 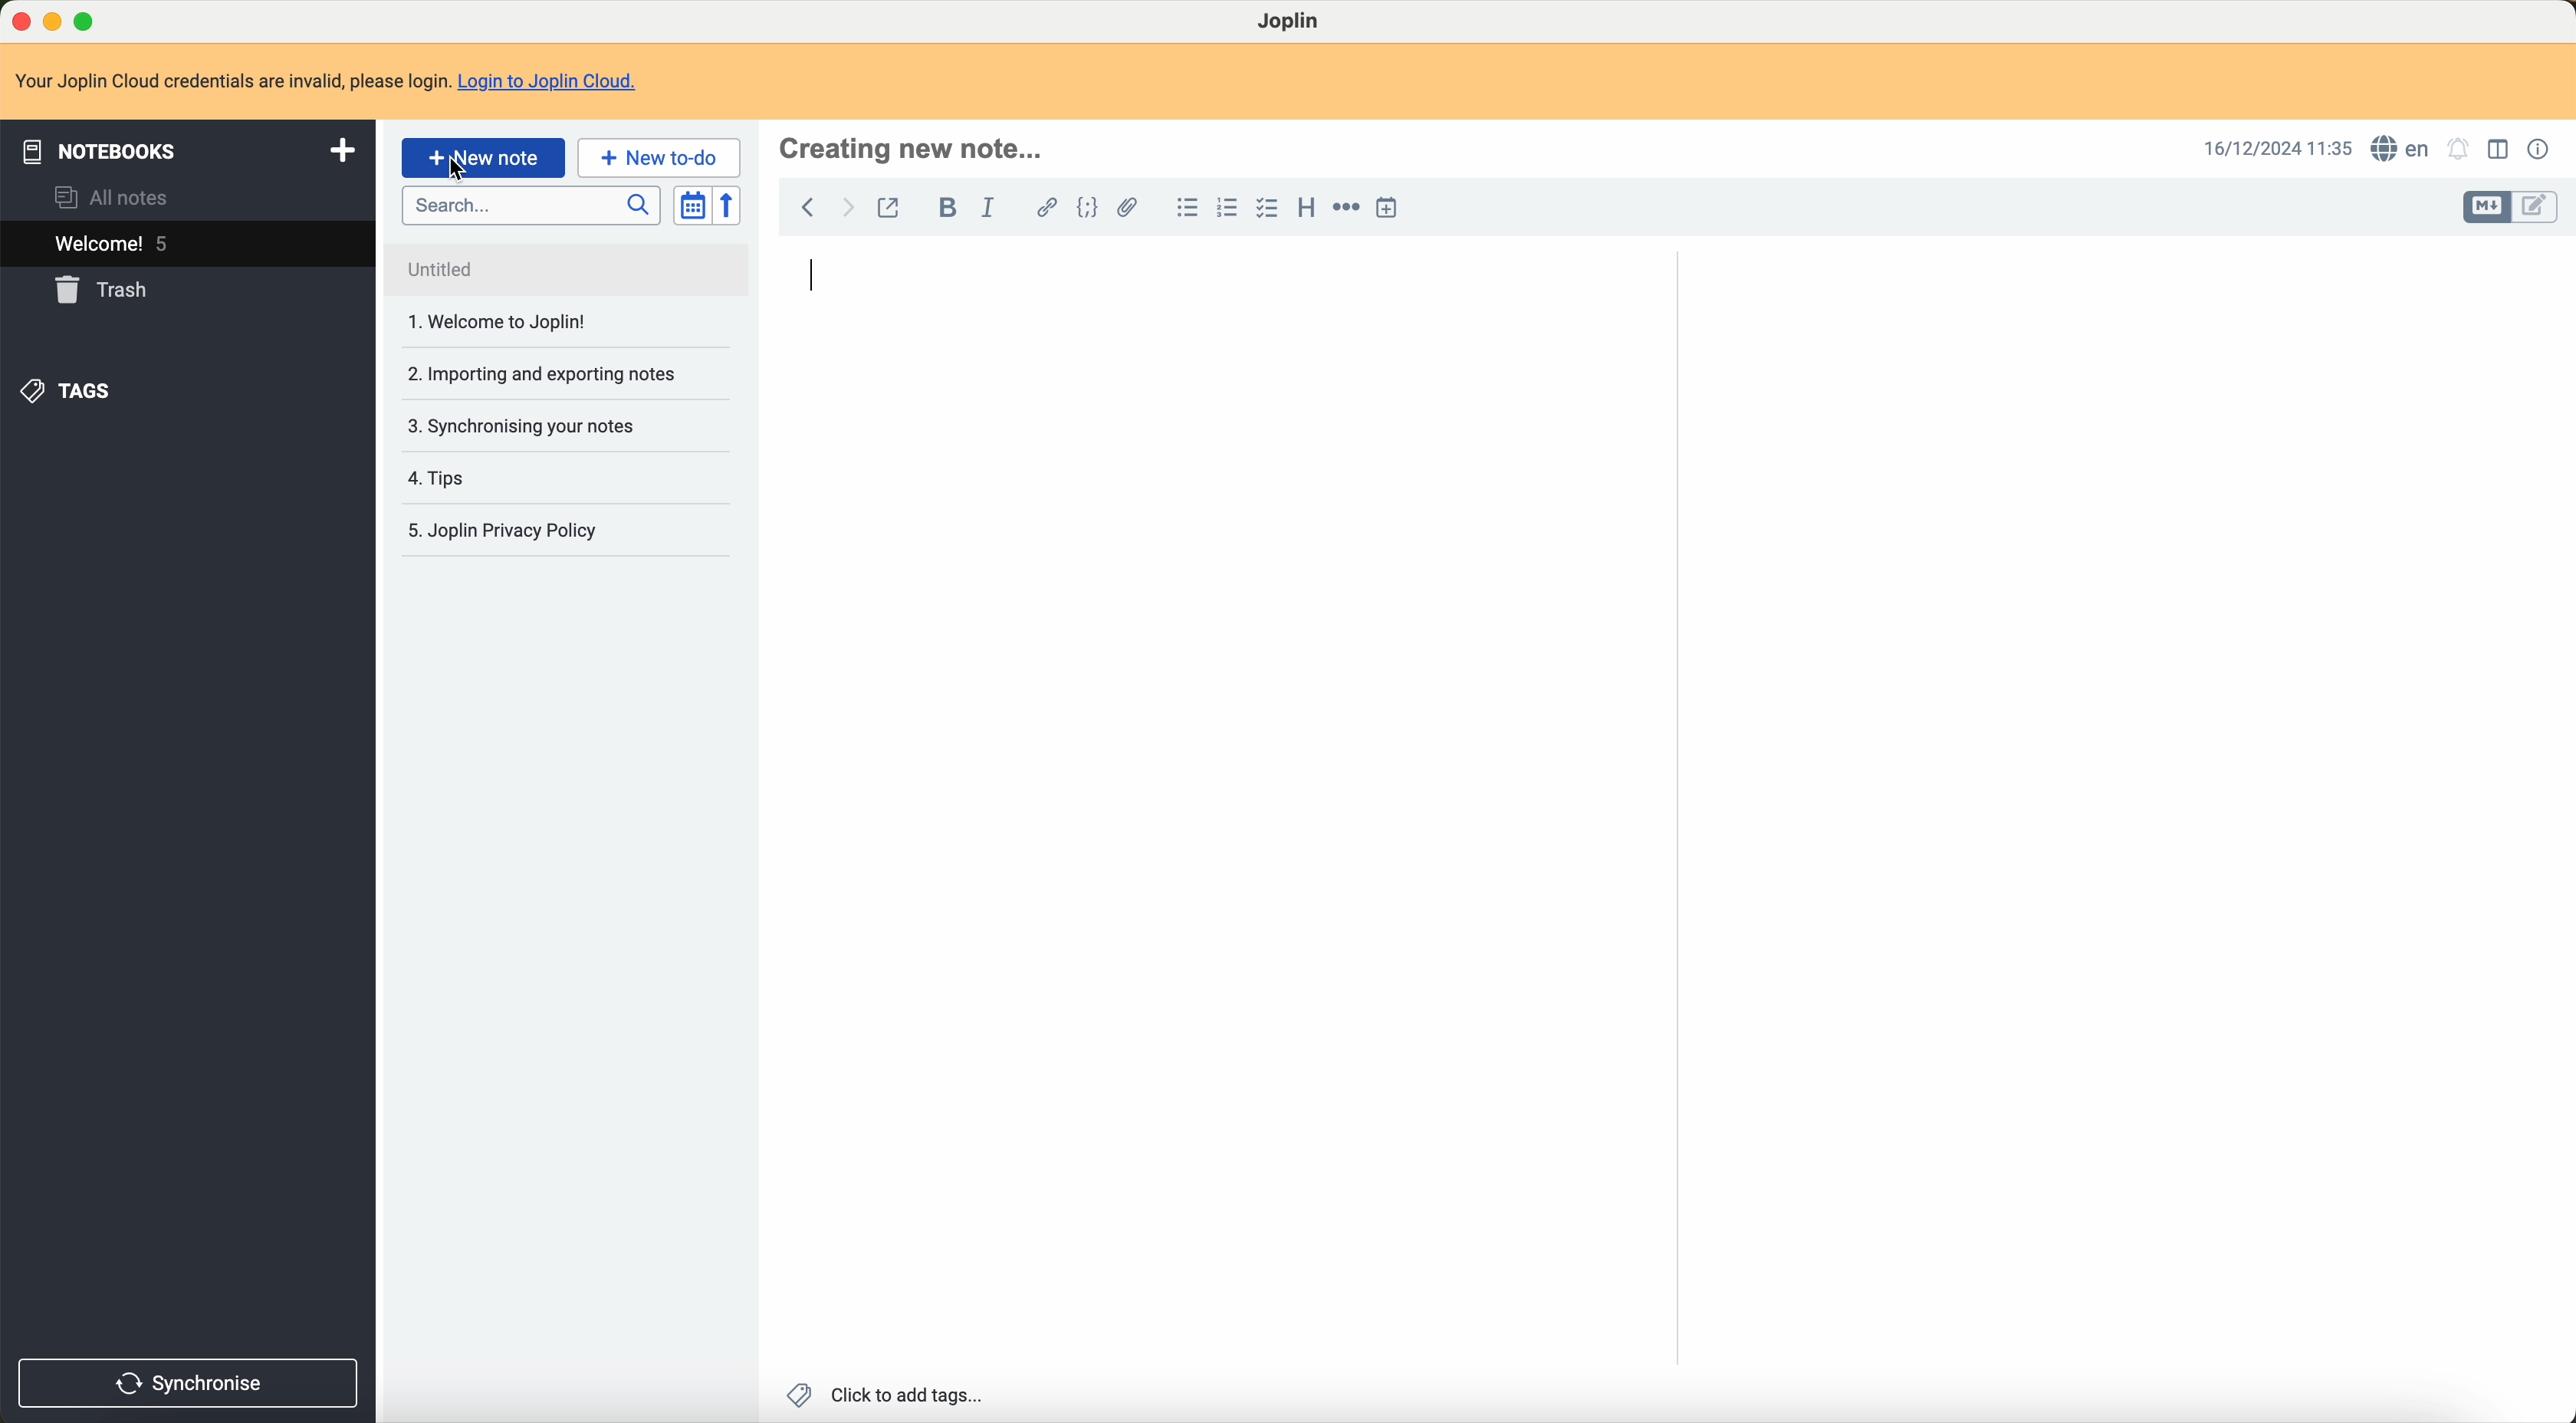 I want to click on bulleted list, so click(x=1185, y=207).